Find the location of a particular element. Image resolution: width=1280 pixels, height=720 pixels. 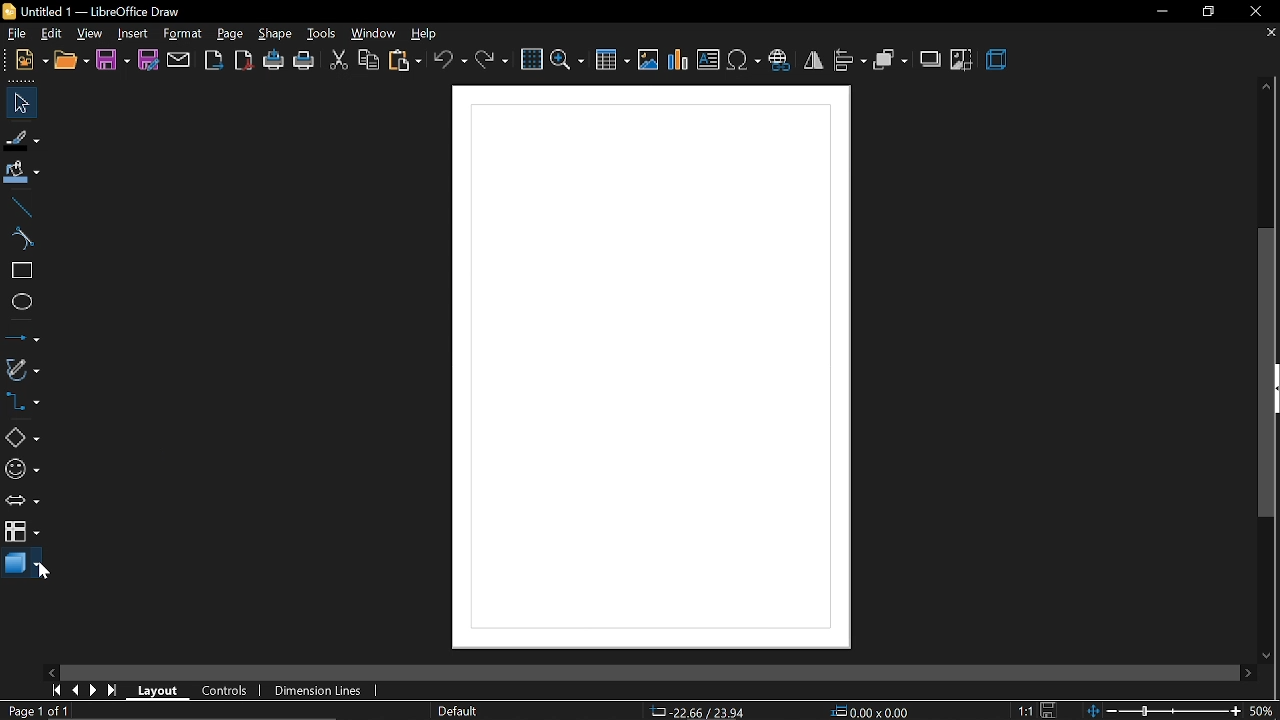

shadow is located at coordinates (930, 61).